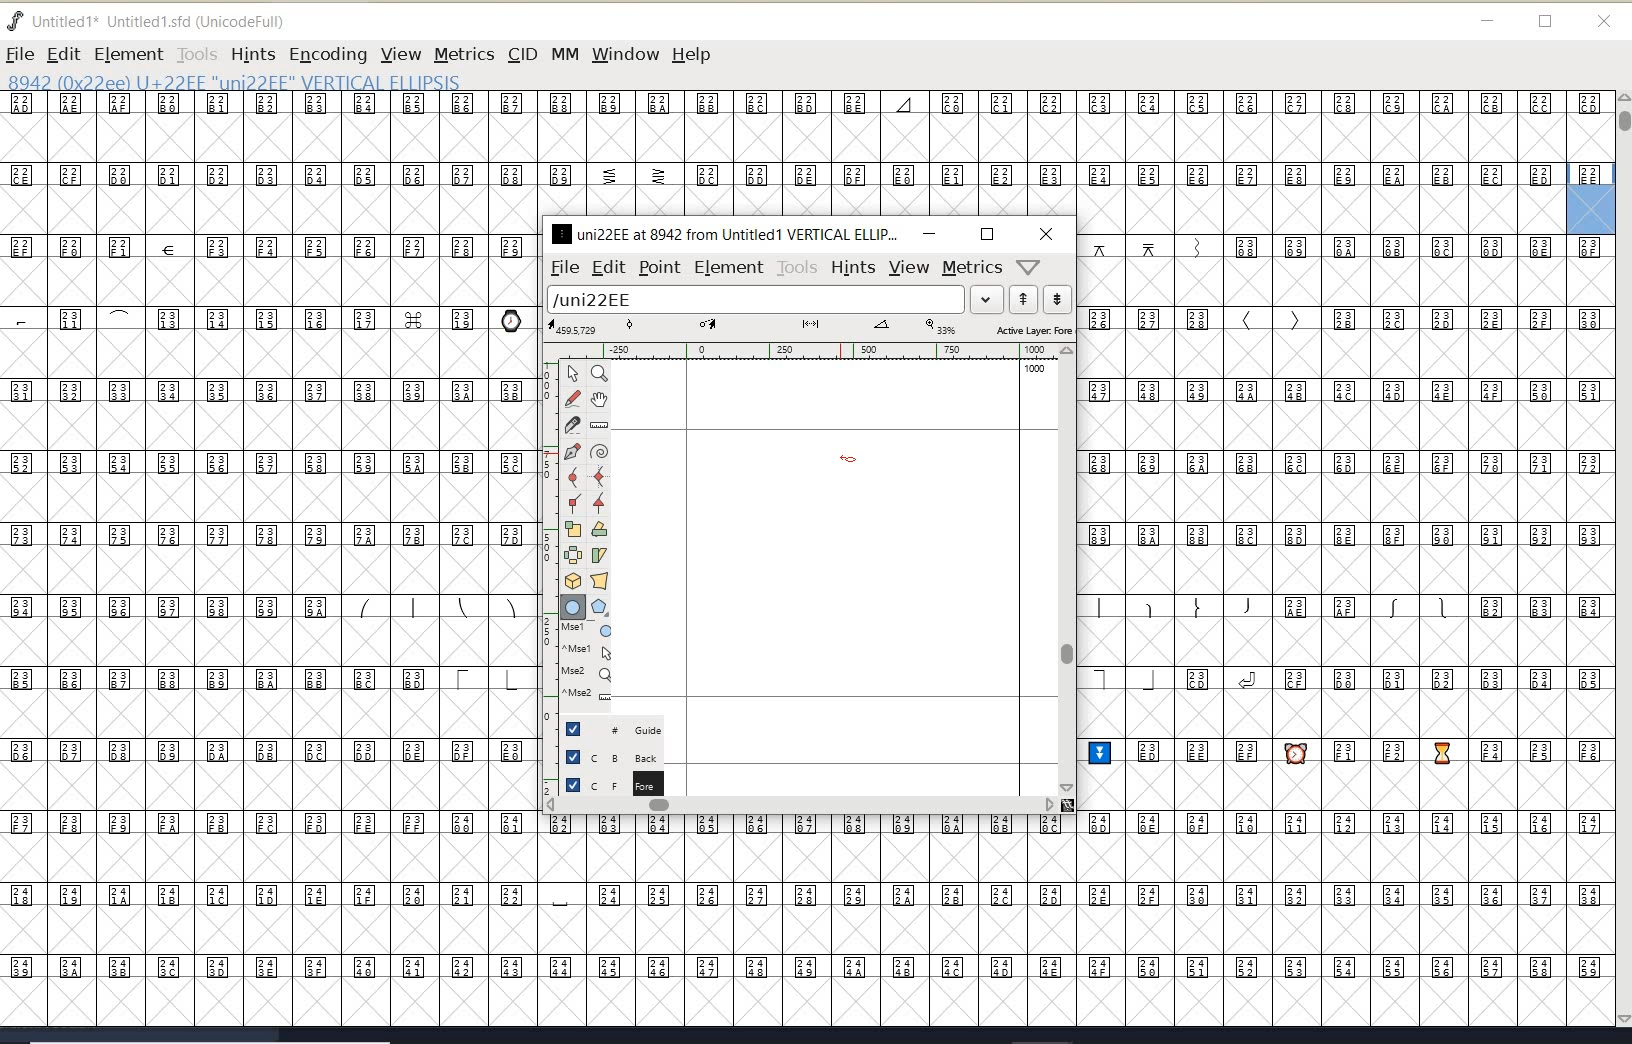  Describe the element at coordinates (1042, 301) in the screenshot. I see `show previous/next word list` at that location.